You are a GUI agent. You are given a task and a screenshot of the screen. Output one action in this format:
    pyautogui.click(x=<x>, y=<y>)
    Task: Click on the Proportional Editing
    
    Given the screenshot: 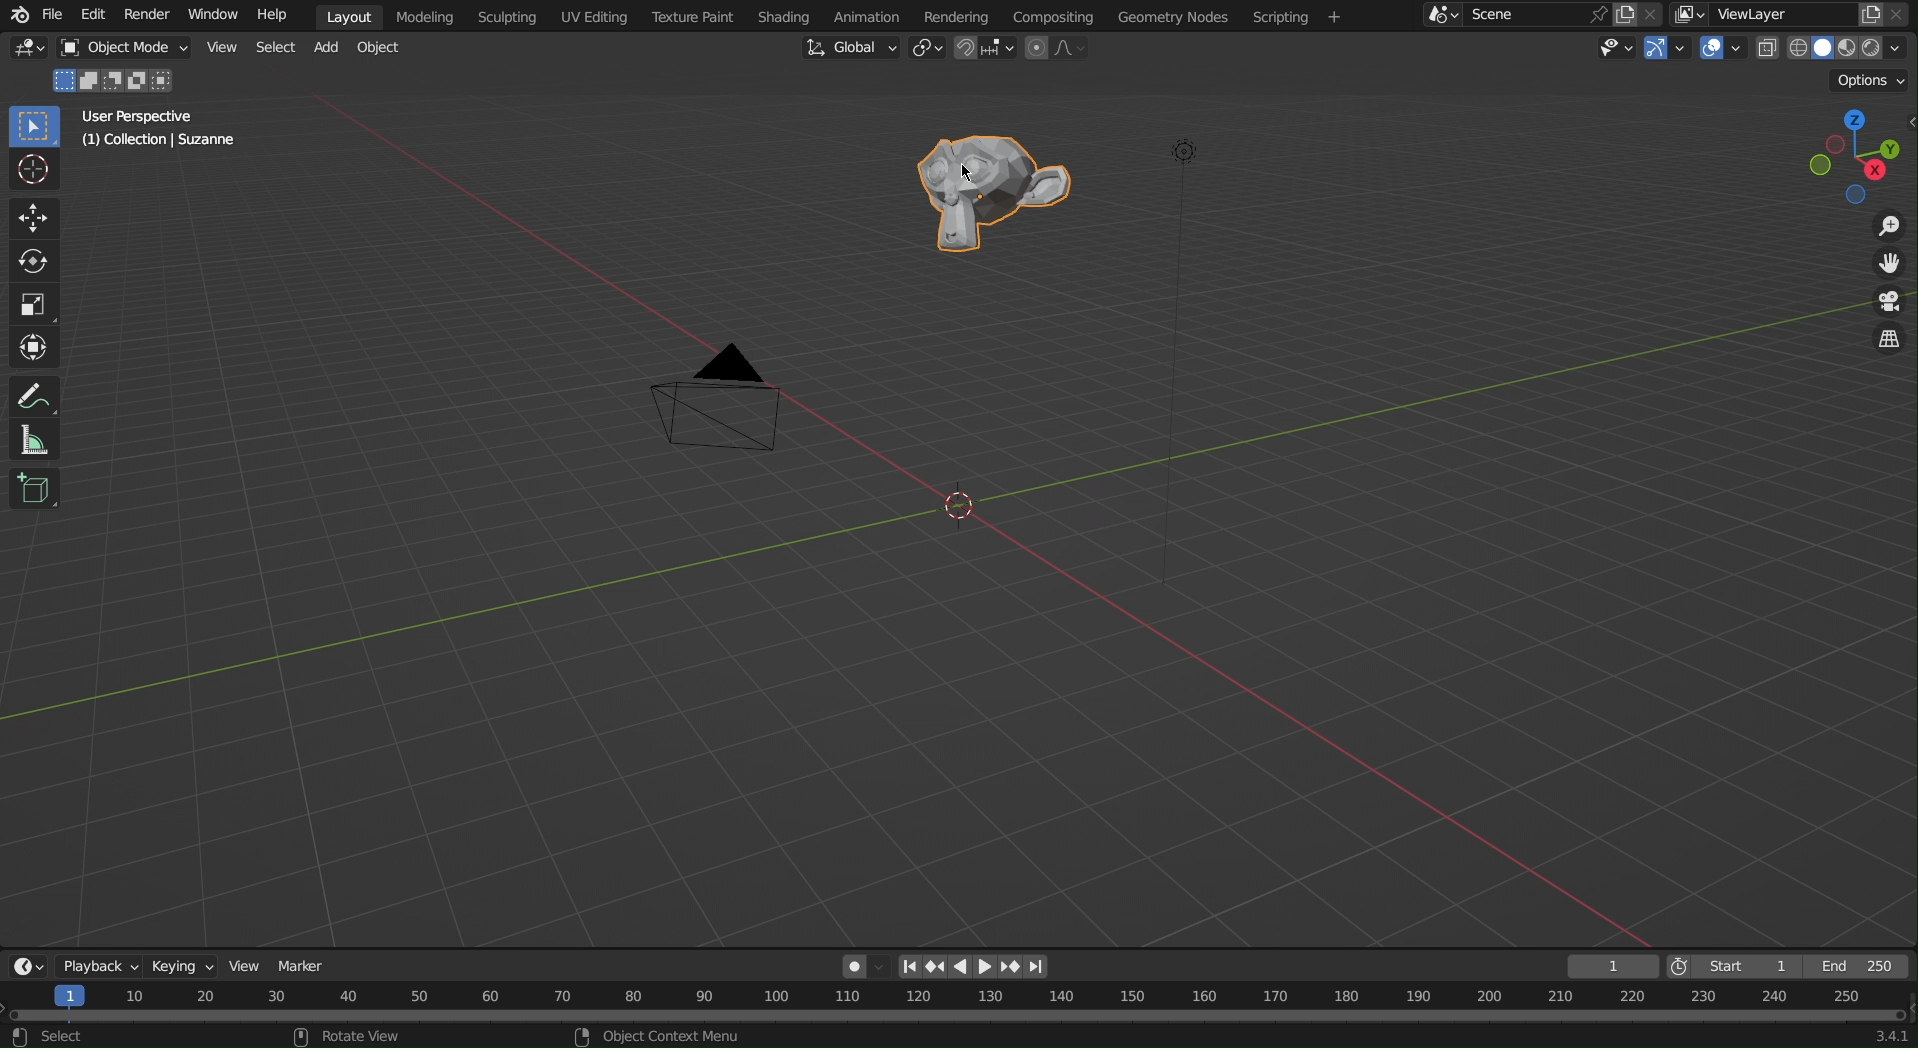 What is the action you would take?
    pyautogui.click(x=1063, y=50)
    